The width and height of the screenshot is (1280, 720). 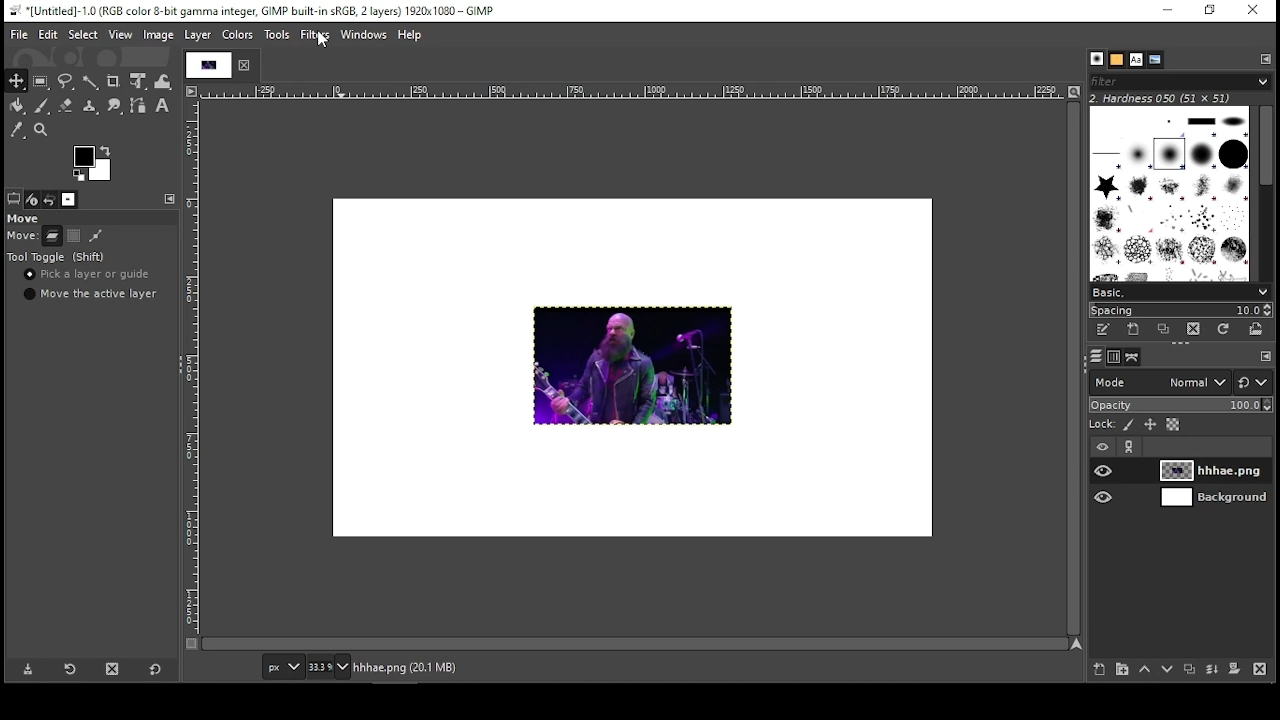 I want to click on move layer on step down, so click(x=1167, y=670).